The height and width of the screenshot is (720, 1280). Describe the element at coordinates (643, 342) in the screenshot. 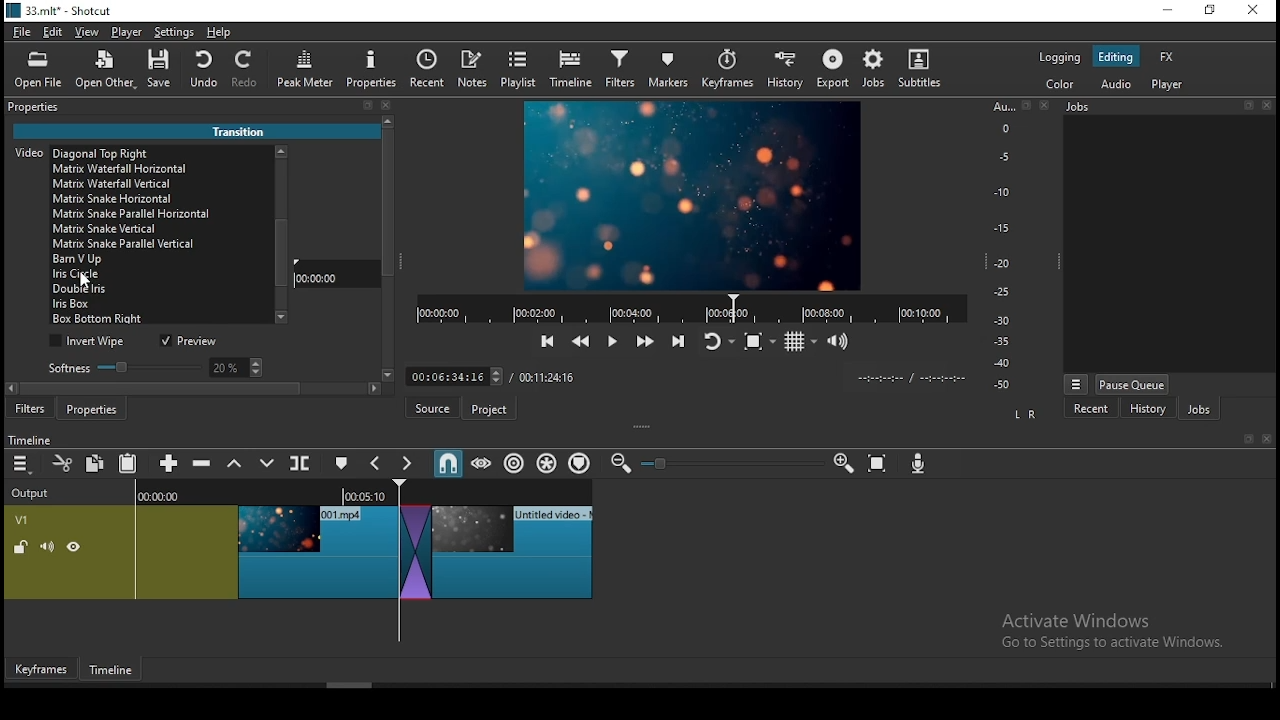

I see `play quickly forward` at that location.